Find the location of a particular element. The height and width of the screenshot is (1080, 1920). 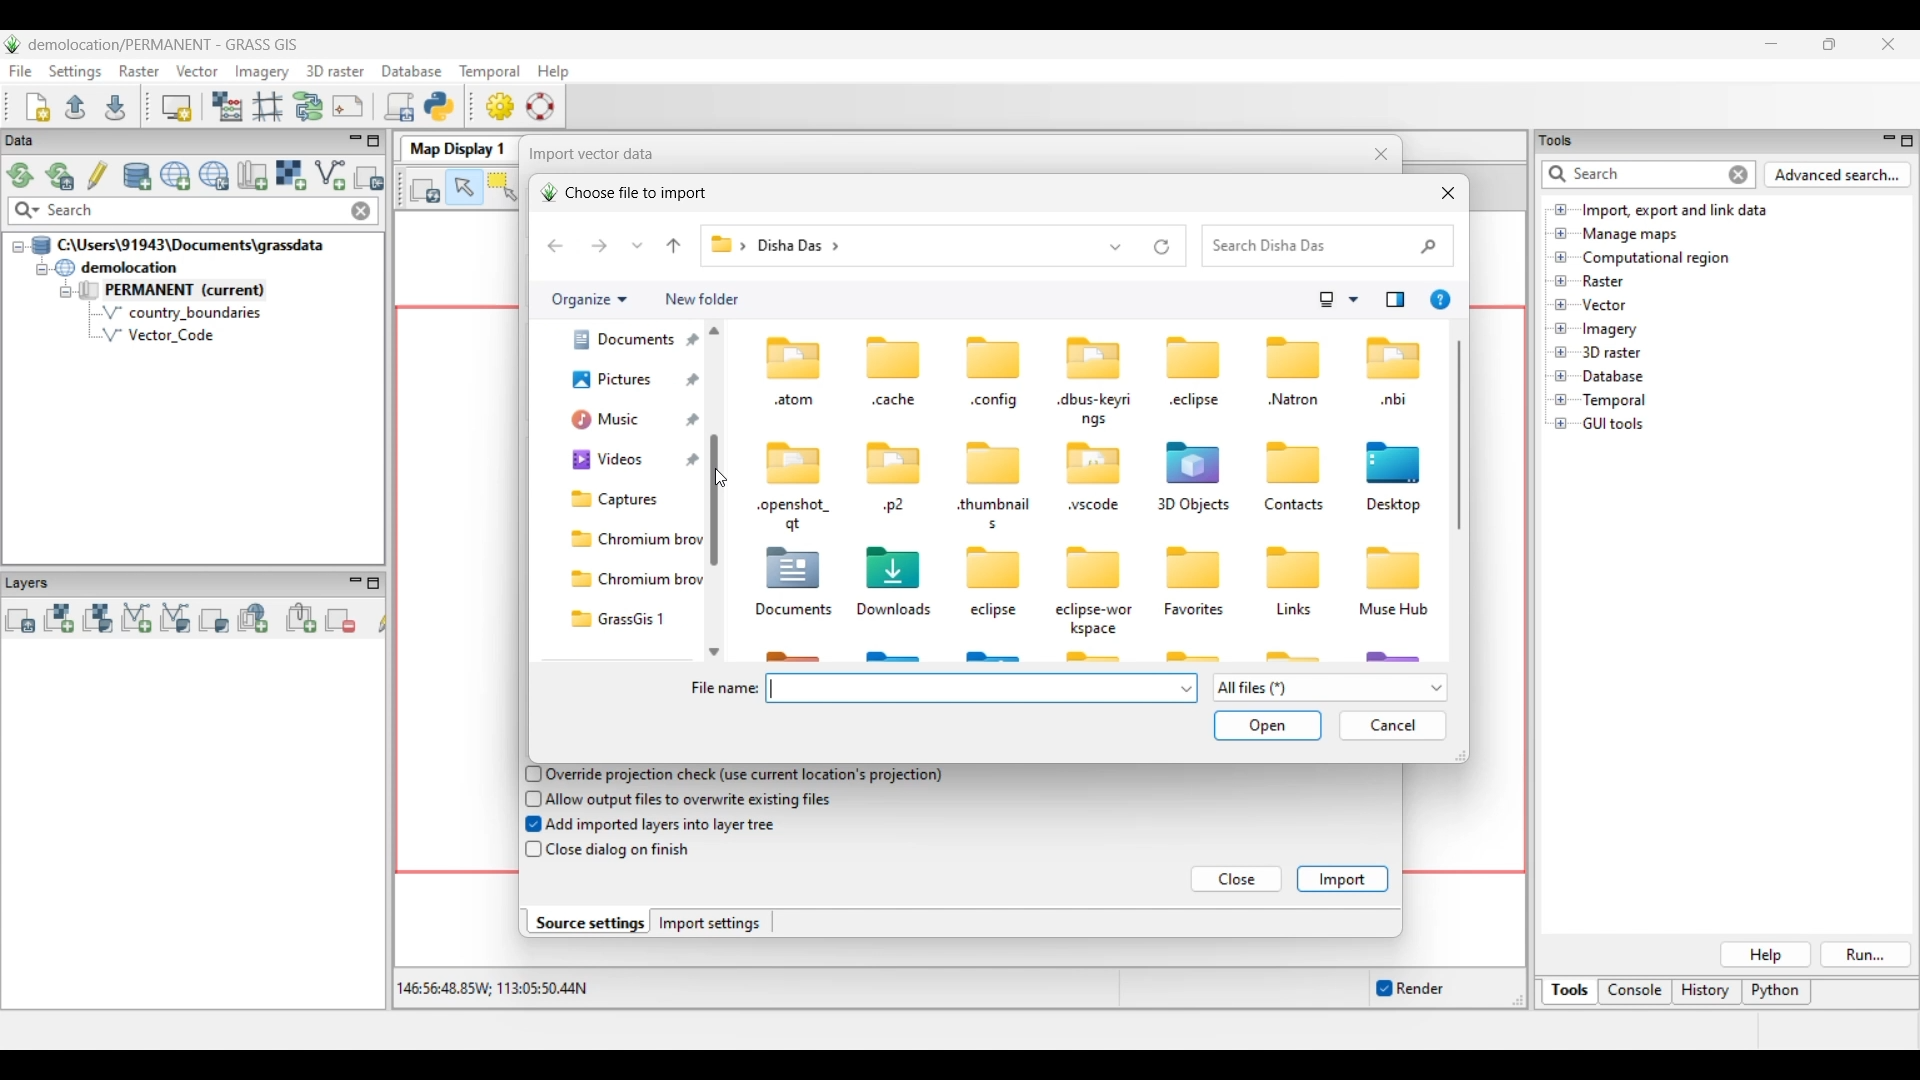

Import is located at coordinates (1342, 879).